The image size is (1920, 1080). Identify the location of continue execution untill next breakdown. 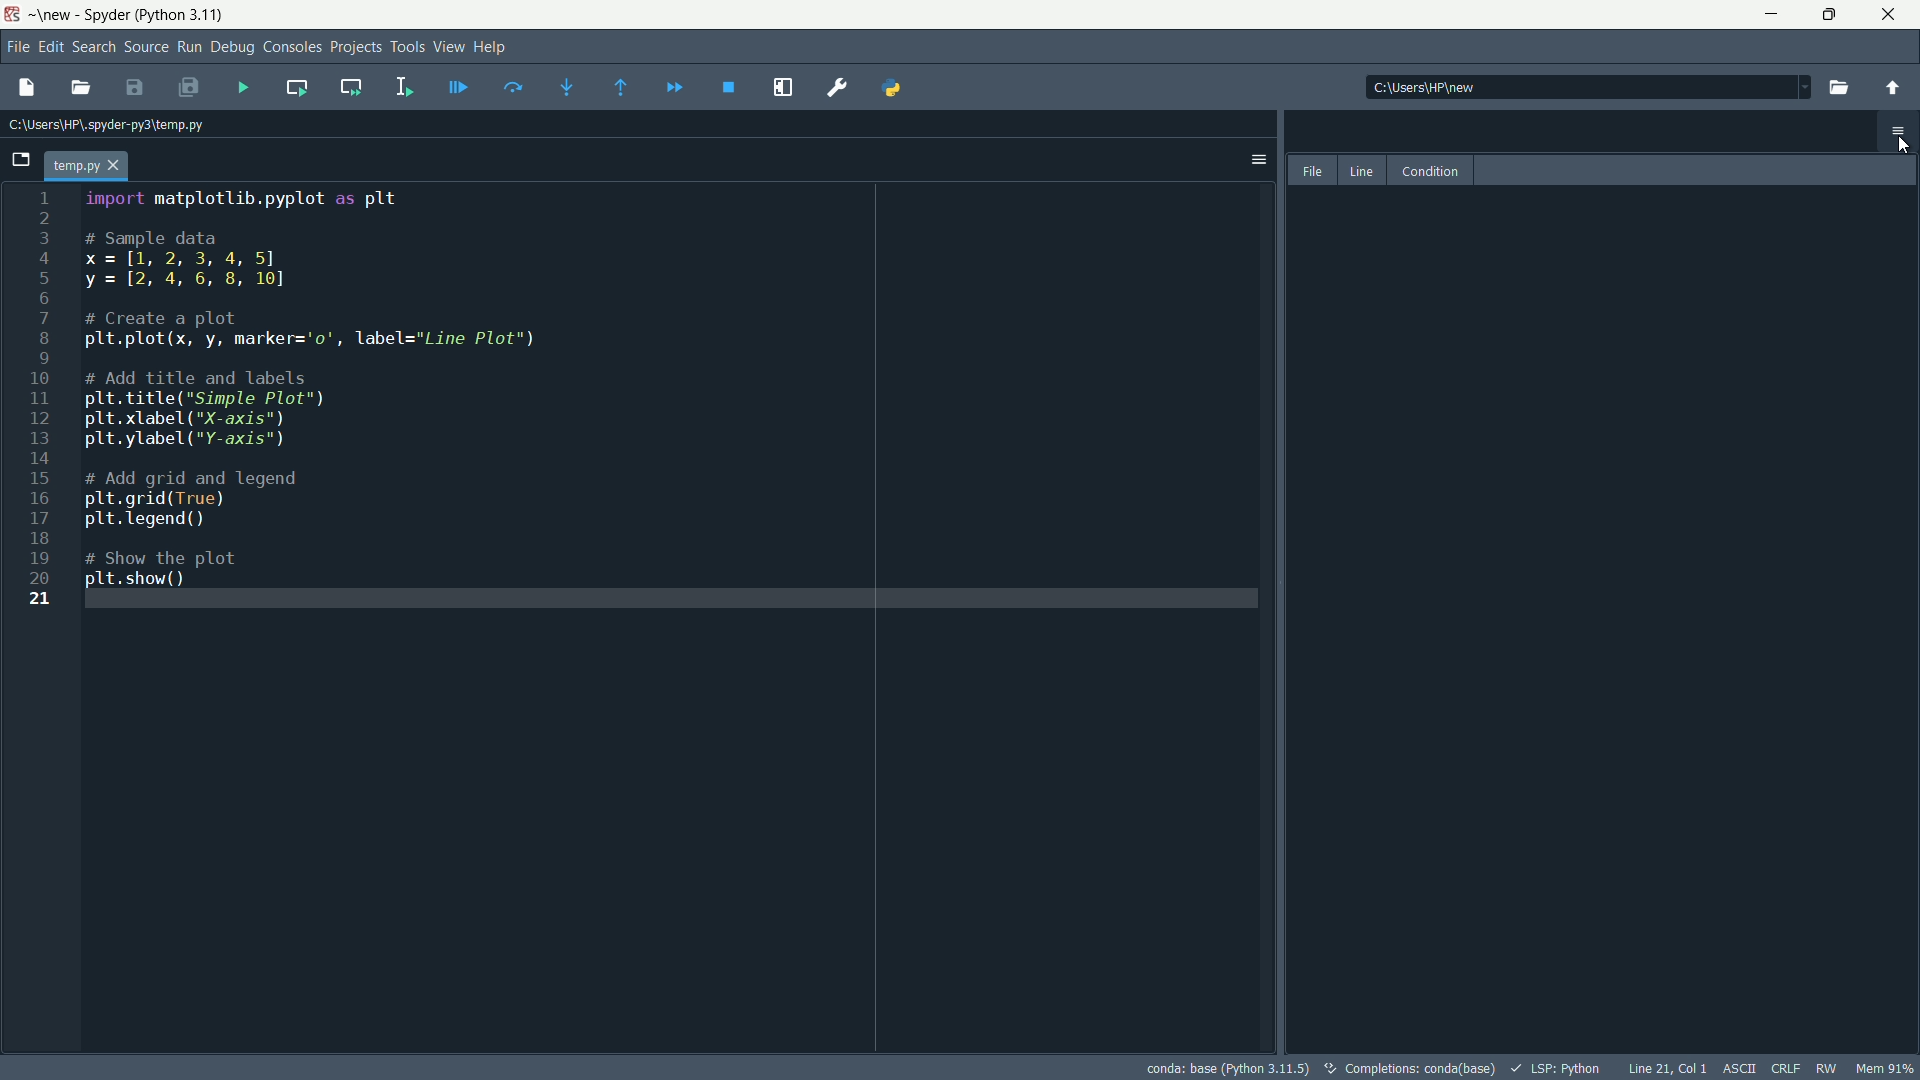
(670, 86).